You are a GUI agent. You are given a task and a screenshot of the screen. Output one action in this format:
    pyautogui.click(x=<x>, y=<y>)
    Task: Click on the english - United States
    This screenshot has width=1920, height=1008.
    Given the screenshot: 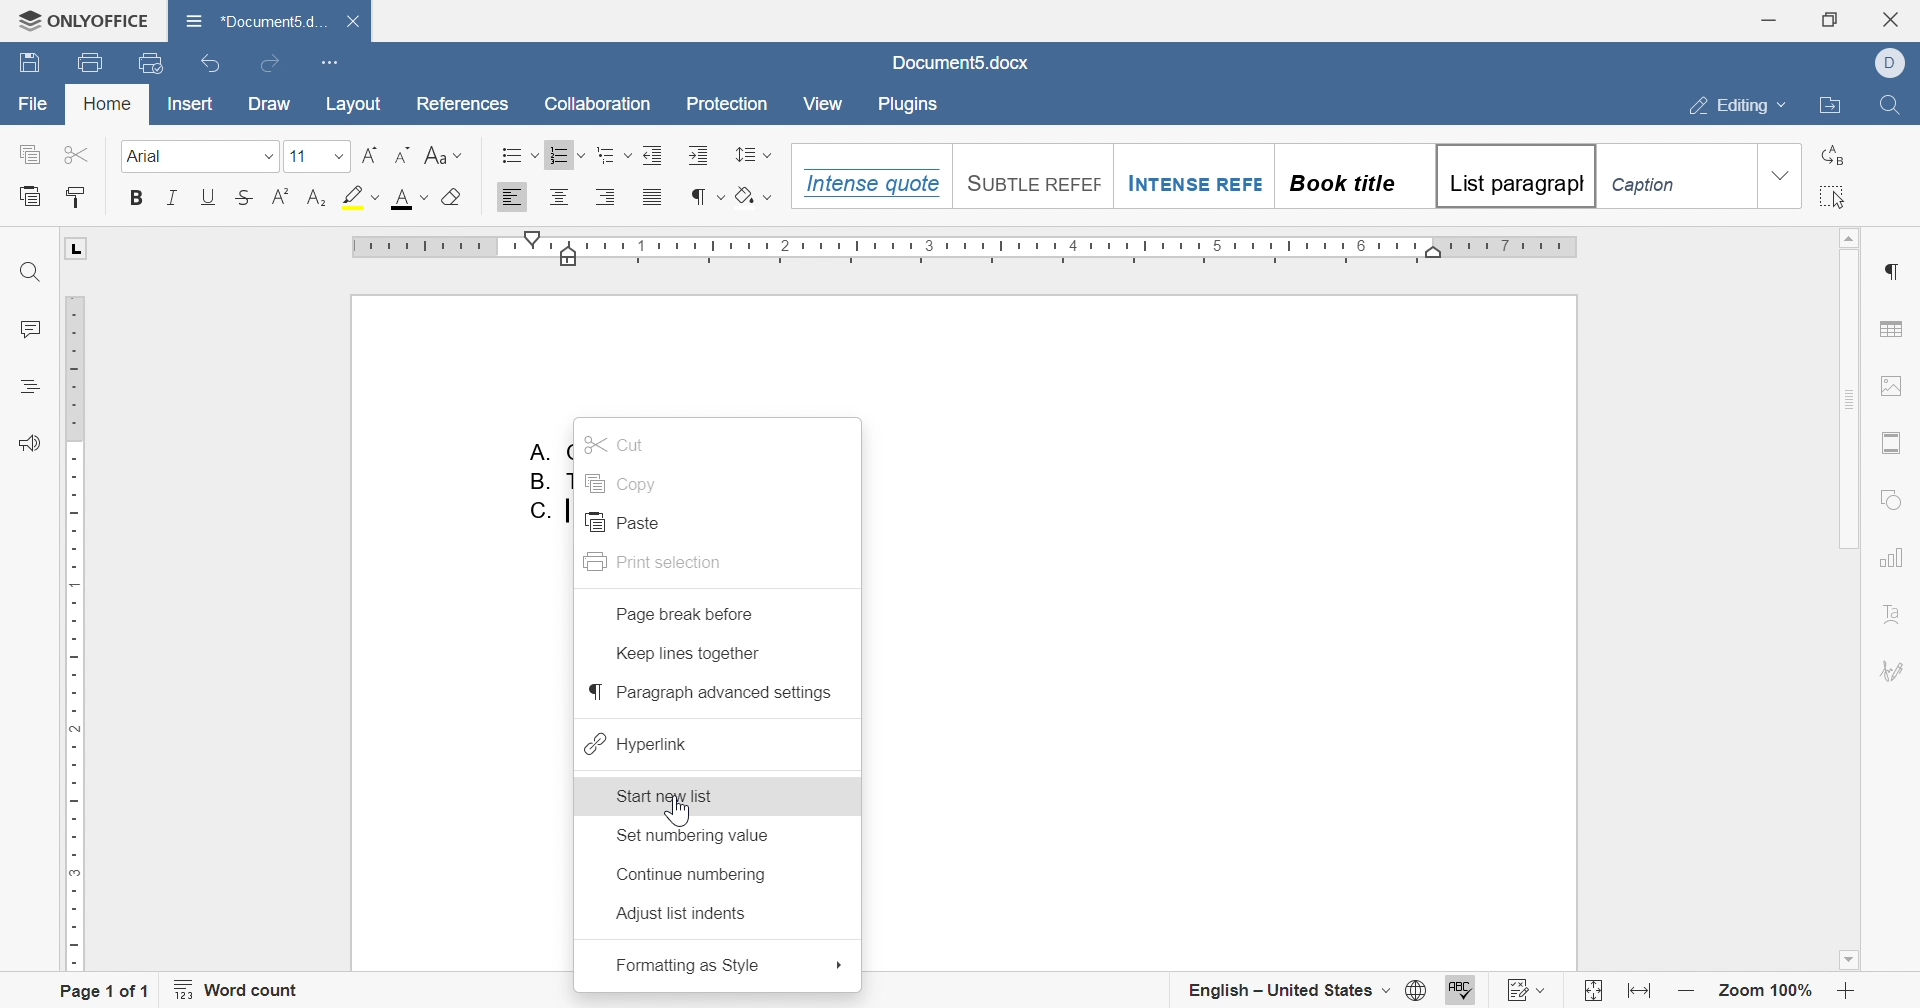 What is the action you would take?
    pyautogui.click(x=1306, y=991)
    